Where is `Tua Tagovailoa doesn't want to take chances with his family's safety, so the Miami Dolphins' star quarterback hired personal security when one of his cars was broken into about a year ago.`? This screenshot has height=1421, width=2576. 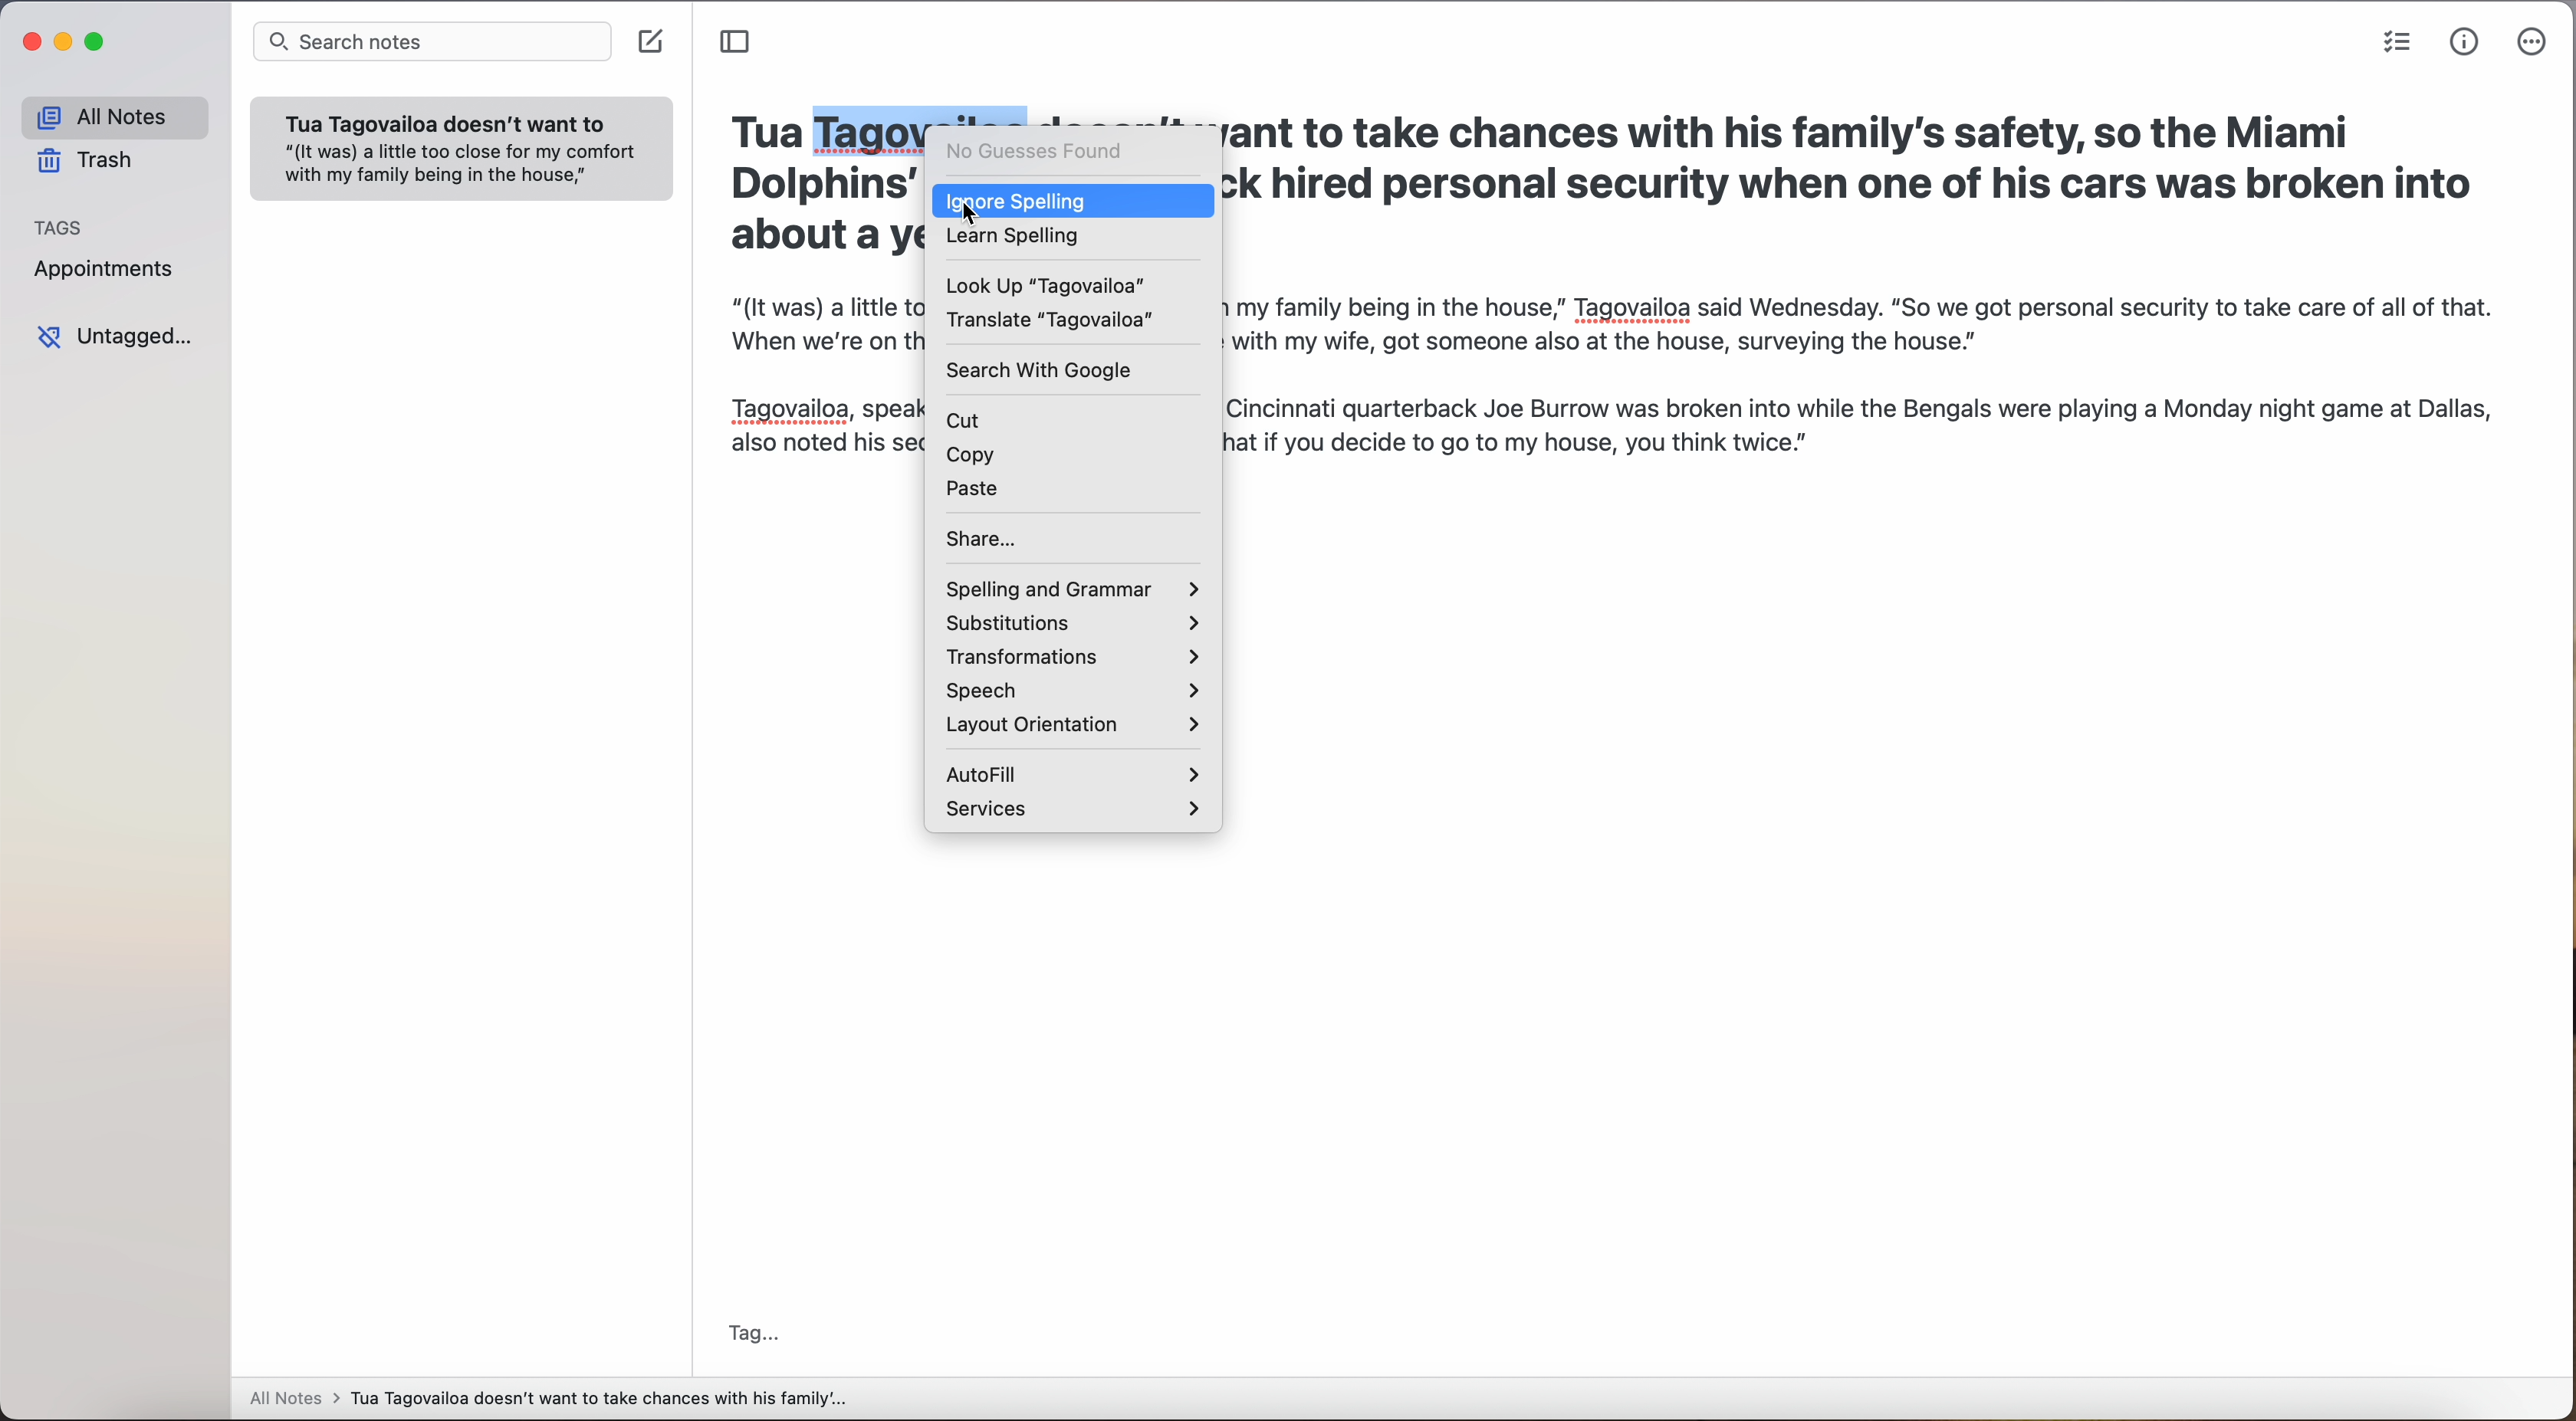
Tua Tagovailoa doesn't want to take chances with his family's safety, so the Miami Dolphins' star quarterback hired personal security when one of his cars was broken into about a year ago. is located at coordinates (1852, 182).